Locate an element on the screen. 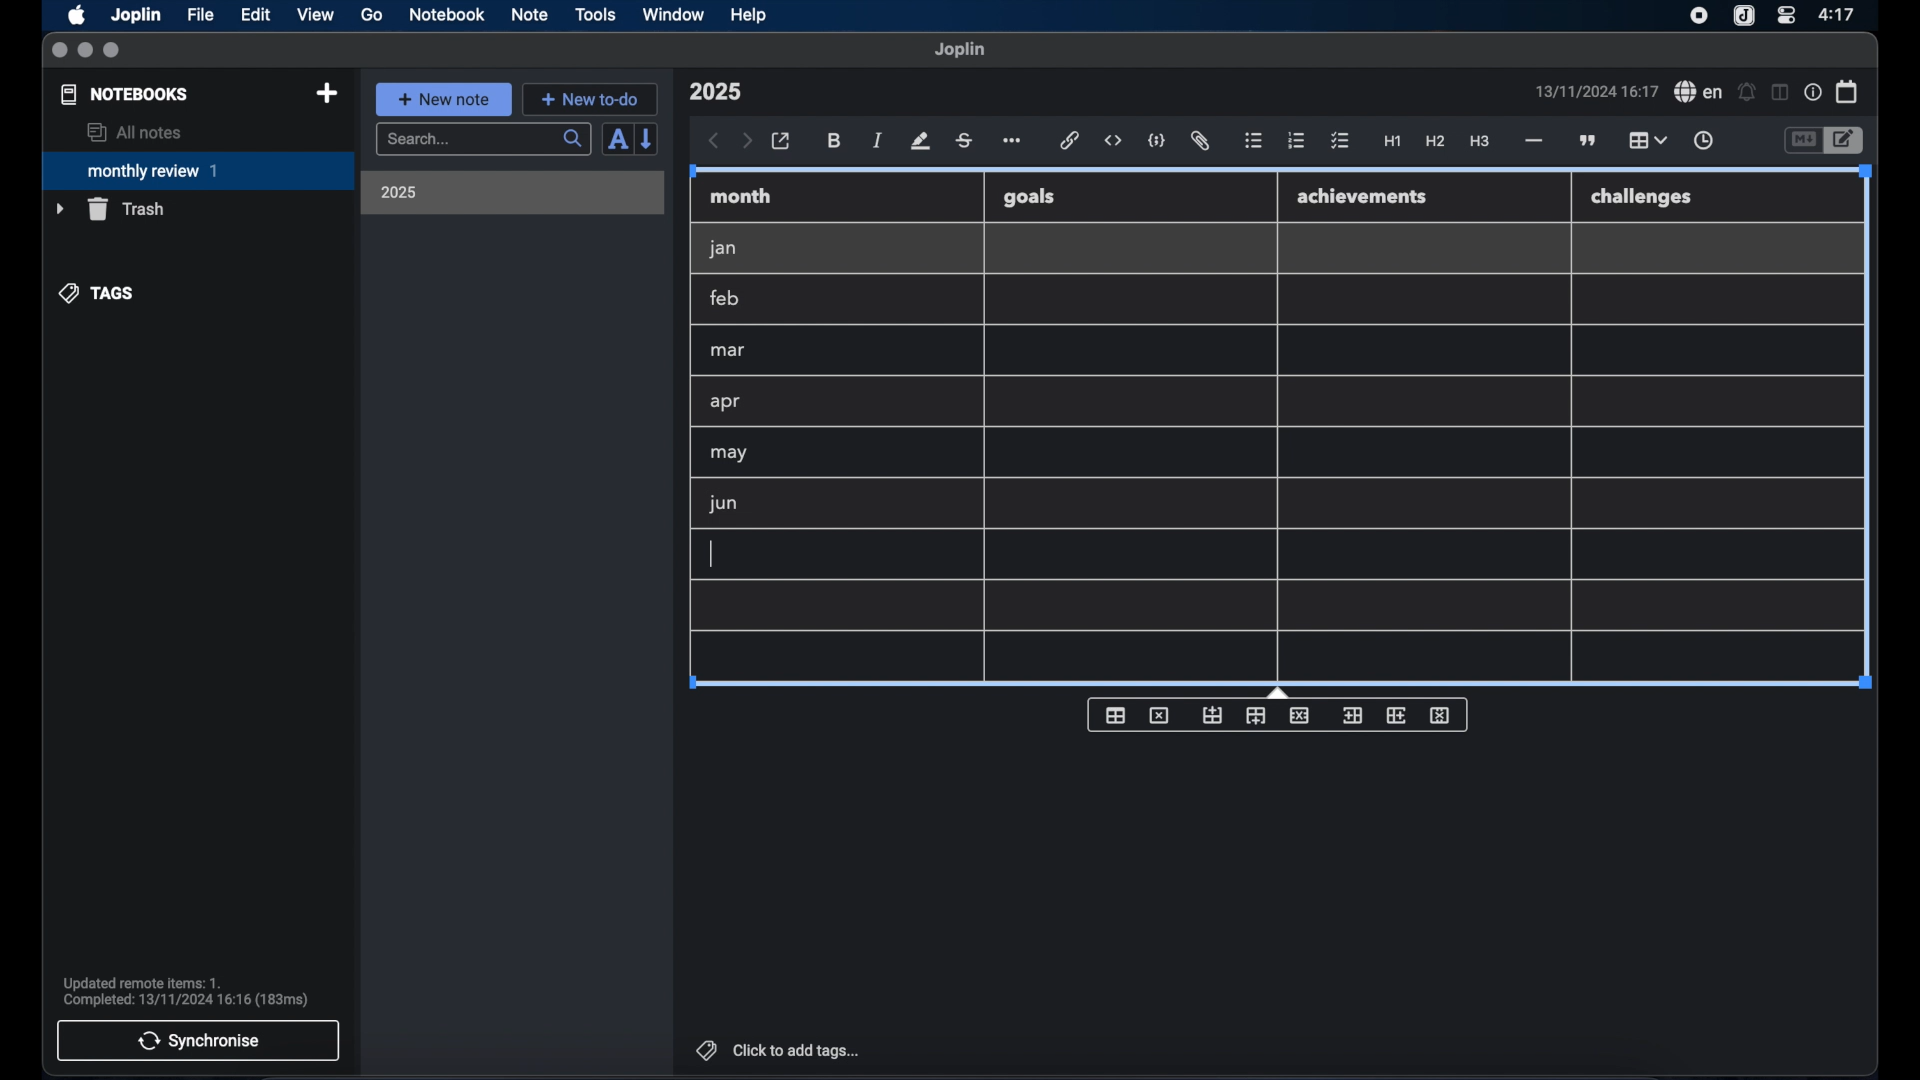  inline code is located at coordinates (1113, 141).